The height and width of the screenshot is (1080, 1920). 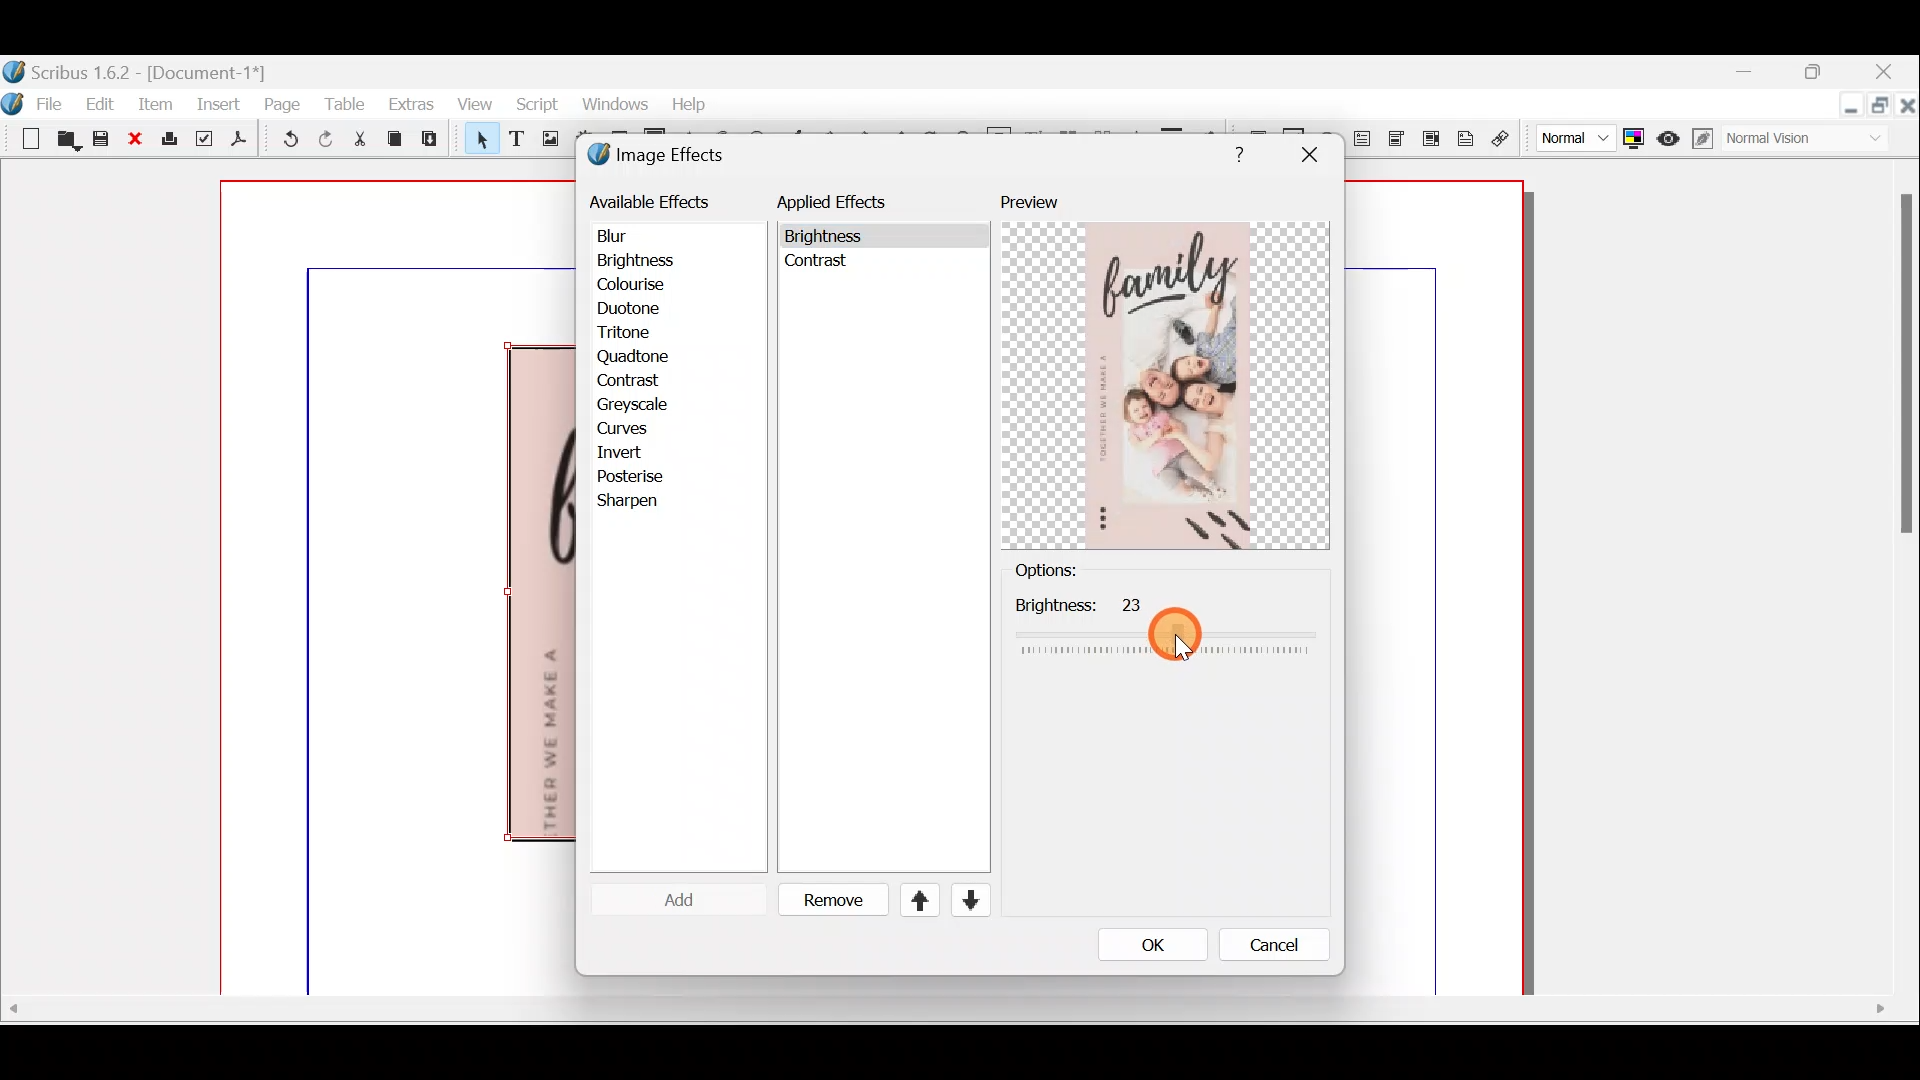 I want to click on Cancel, so click(x=1261, y=949).